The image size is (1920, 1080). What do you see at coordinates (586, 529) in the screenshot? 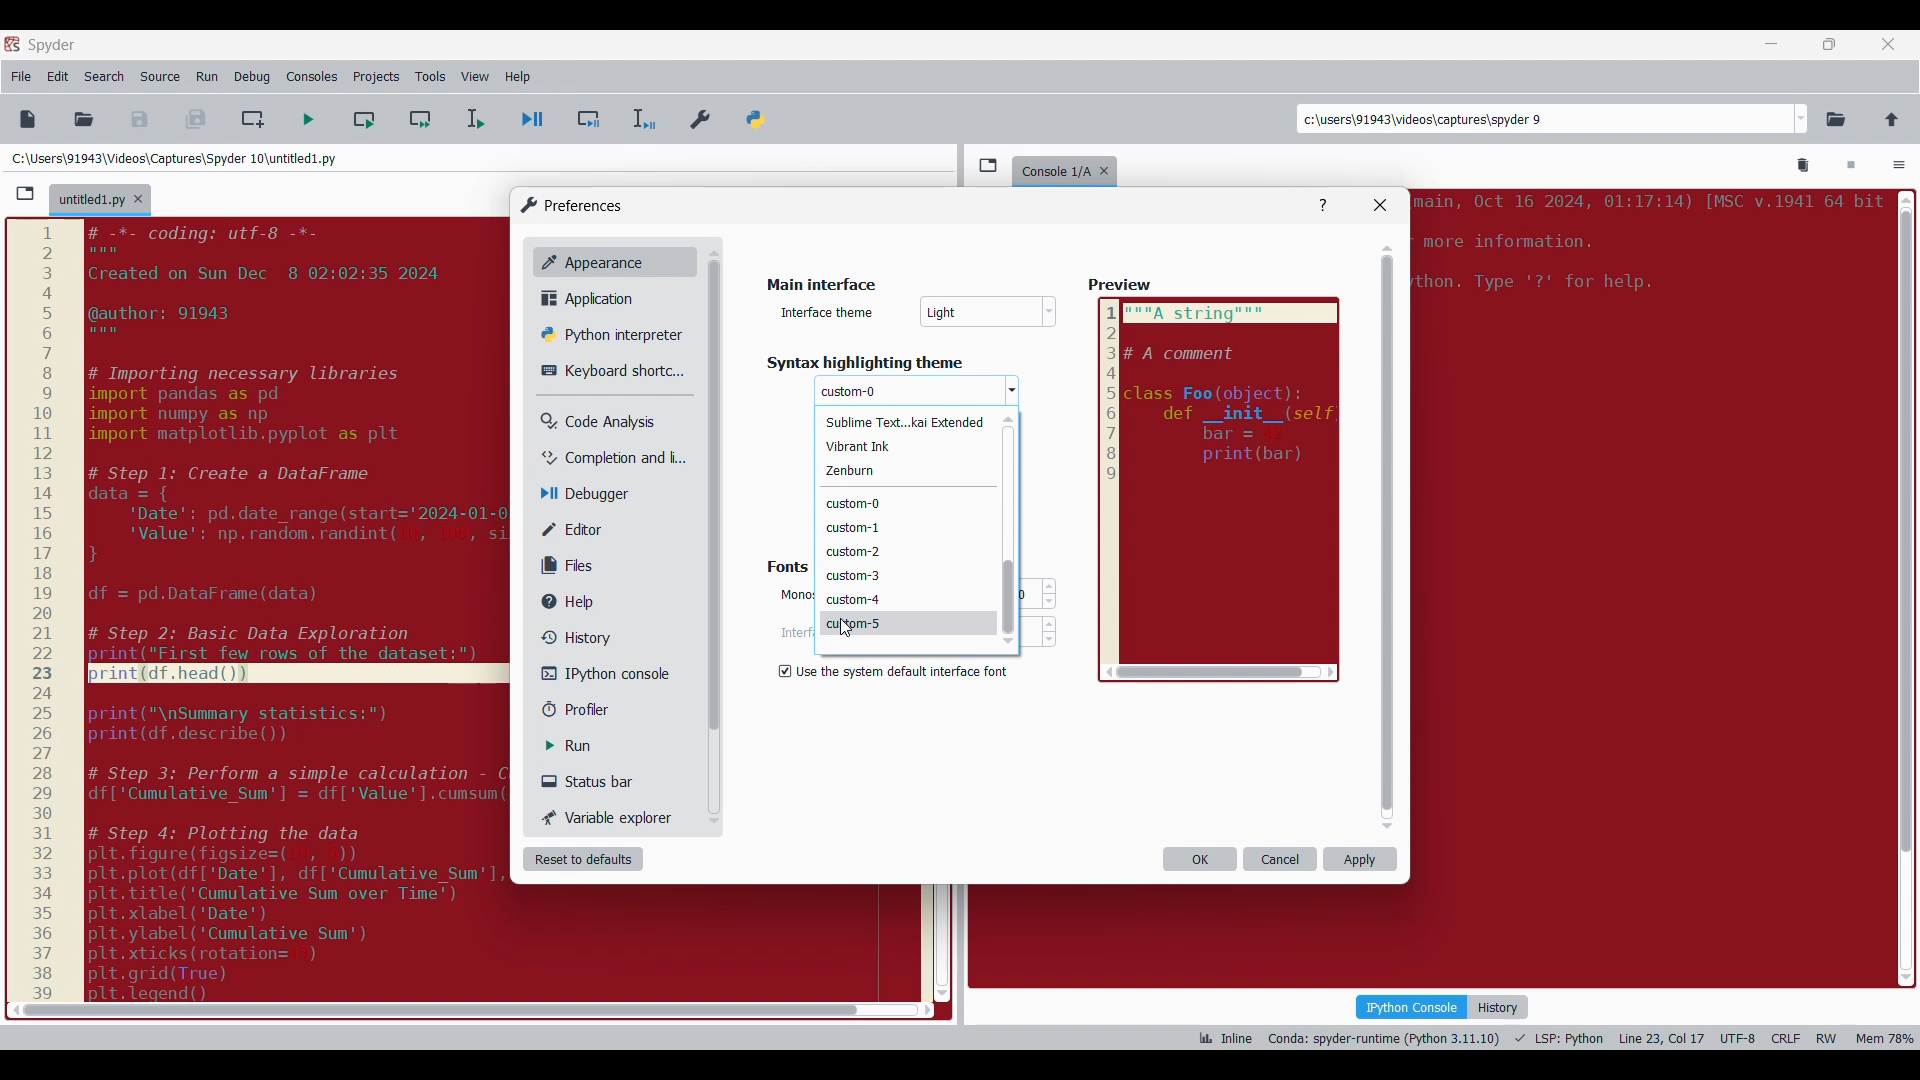
I see `Editor` at bounding box center [586, 529].